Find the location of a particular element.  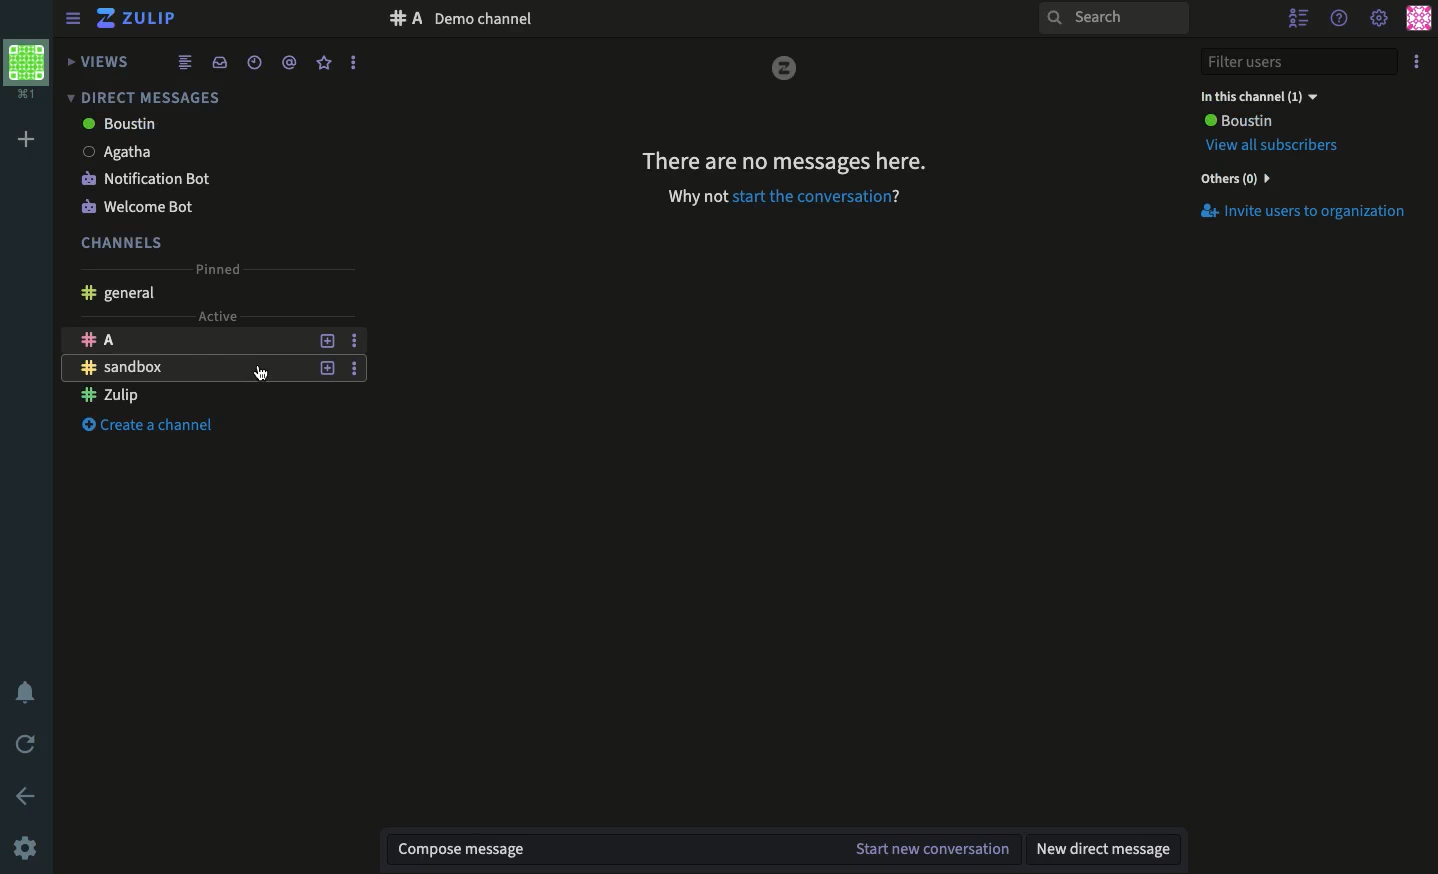

Others is located at coordinates (1233, 178).